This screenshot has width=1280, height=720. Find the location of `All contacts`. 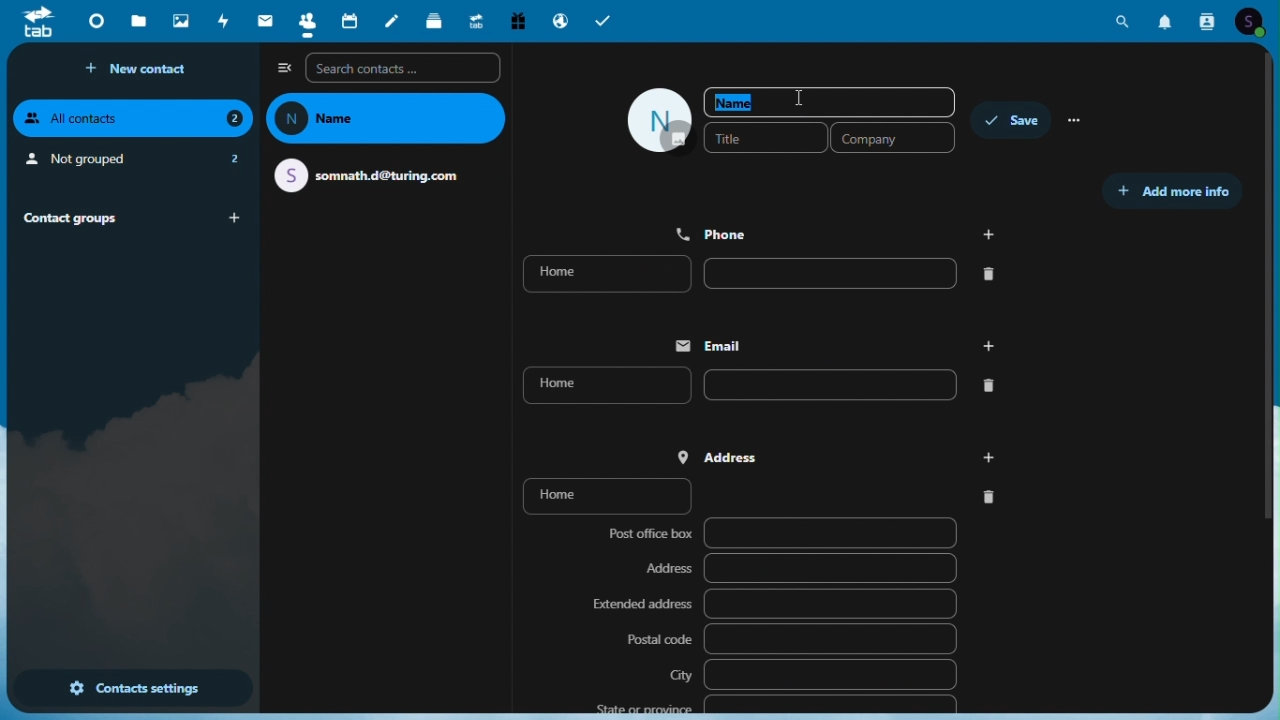

All contacts is located at coordinates (133, 118).